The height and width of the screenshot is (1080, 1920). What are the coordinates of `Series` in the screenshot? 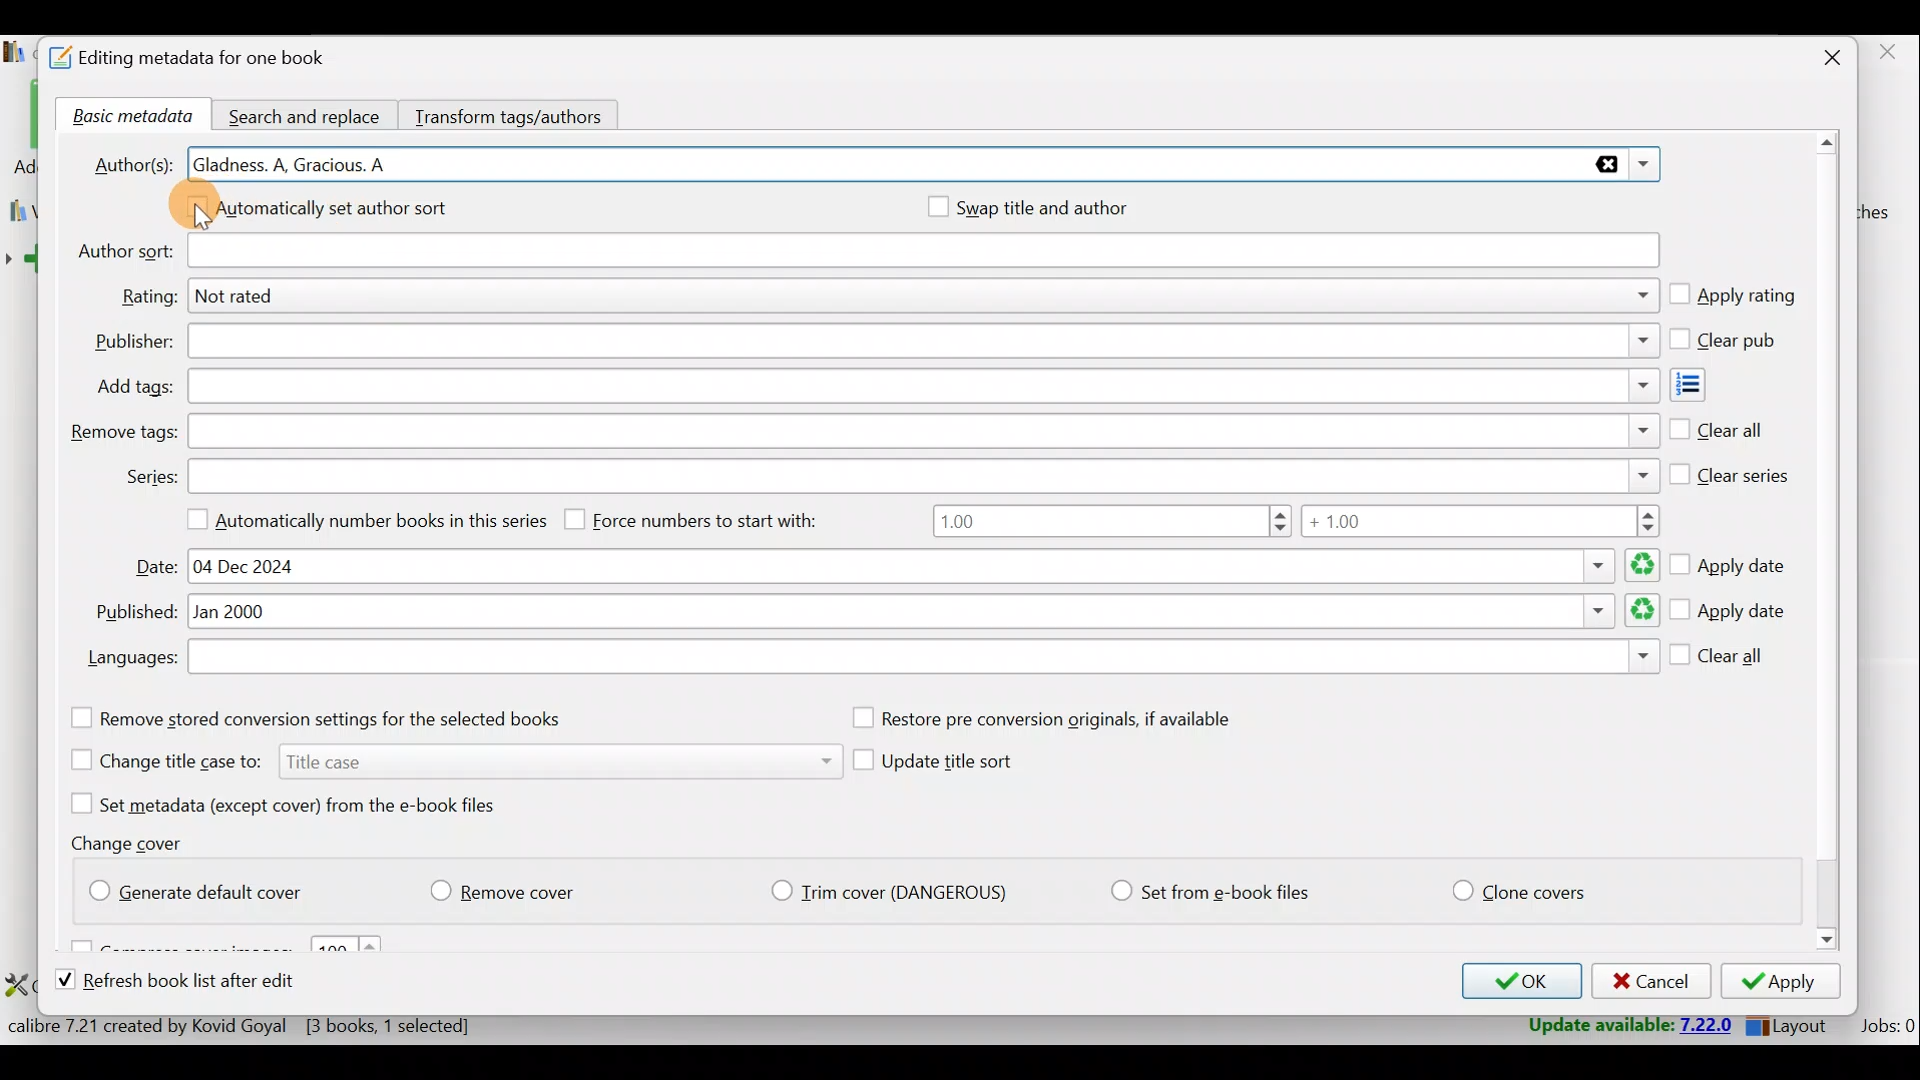 It's located at (925, 474).